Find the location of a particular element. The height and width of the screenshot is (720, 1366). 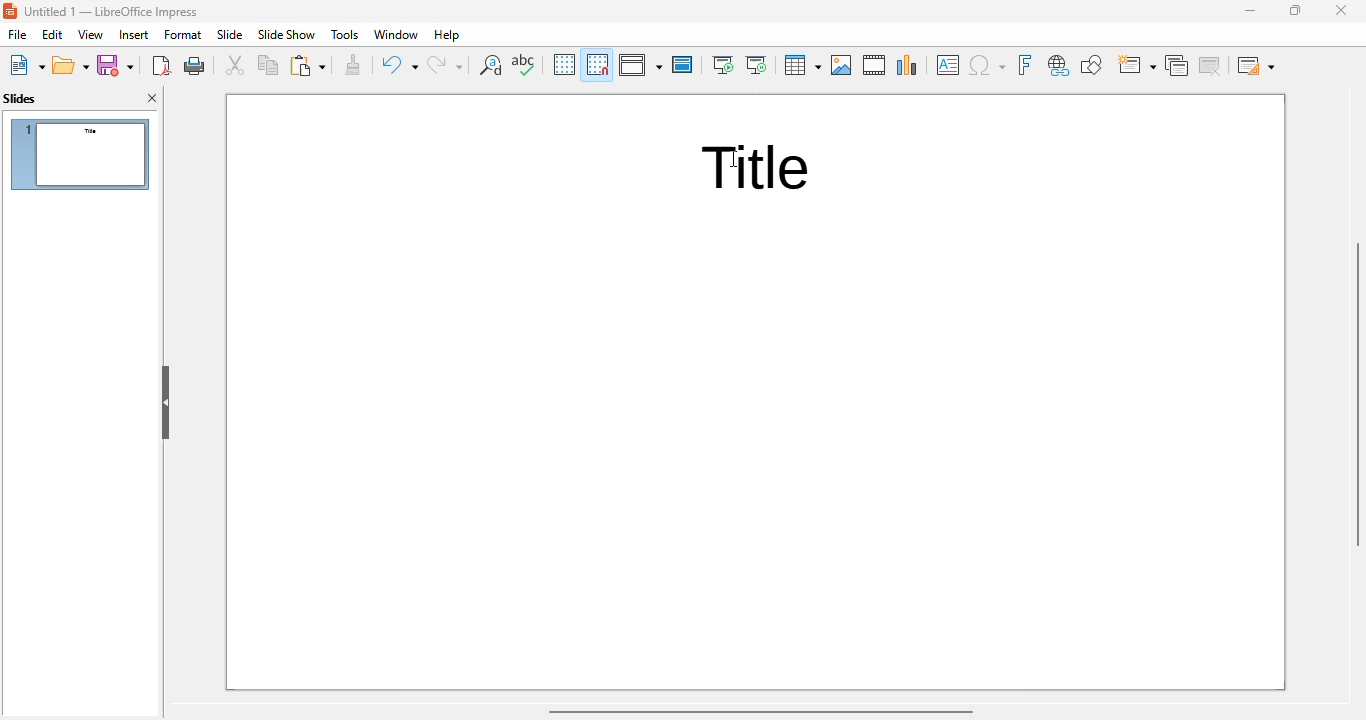

maximize is located at coordinates (1295, 10).